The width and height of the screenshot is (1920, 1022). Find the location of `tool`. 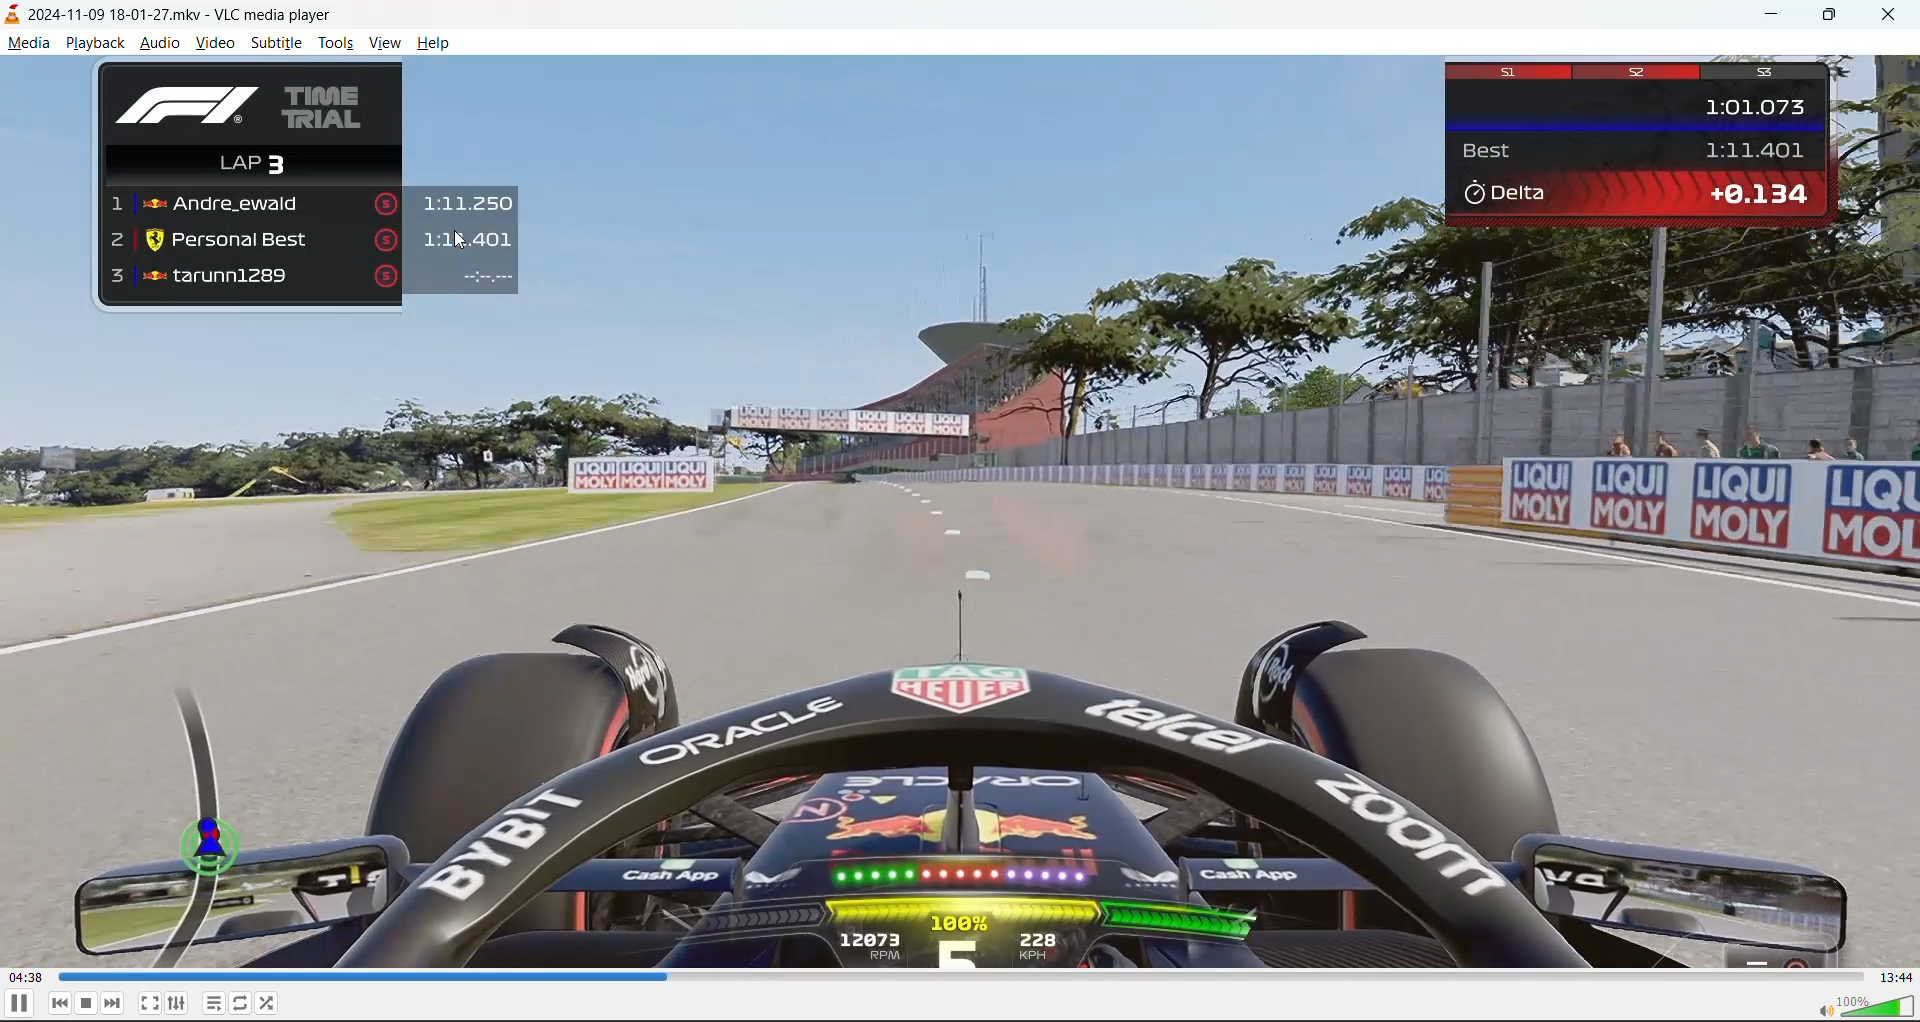

tool is located at coordinates (335, 46).